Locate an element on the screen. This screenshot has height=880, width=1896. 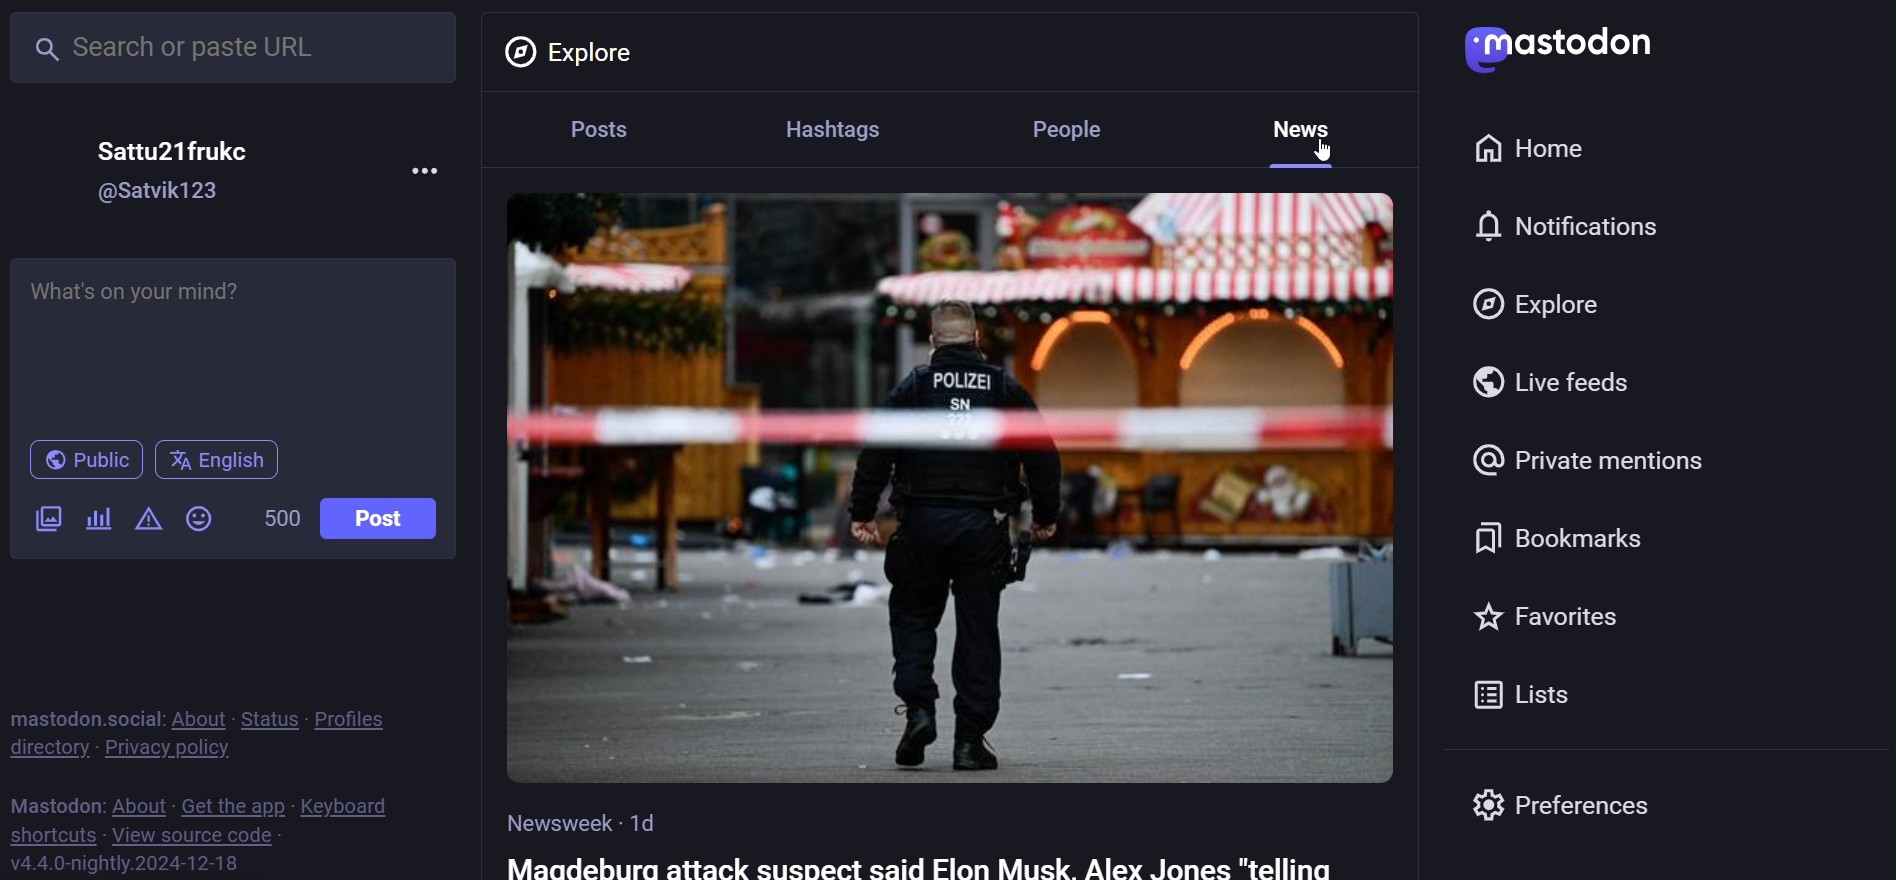
mastodon social is located at coordinates (77, 716).